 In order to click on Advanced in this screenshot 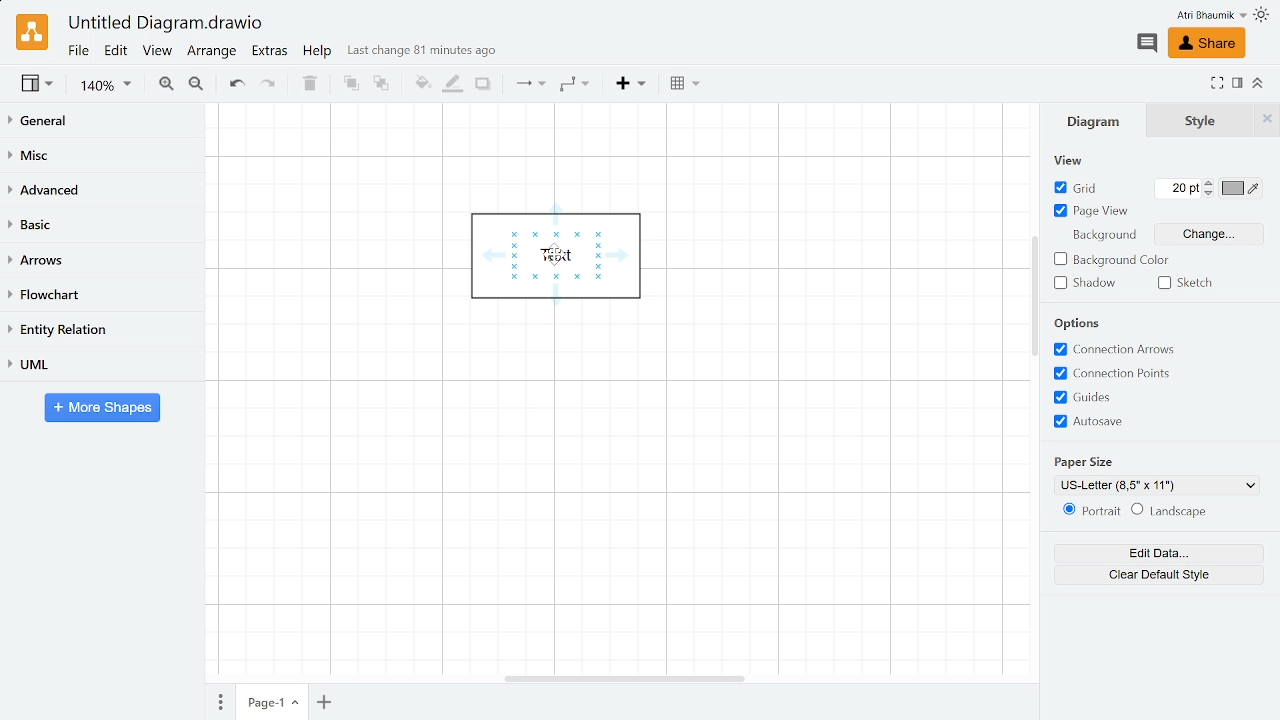, I will do `click(102, 191)`.